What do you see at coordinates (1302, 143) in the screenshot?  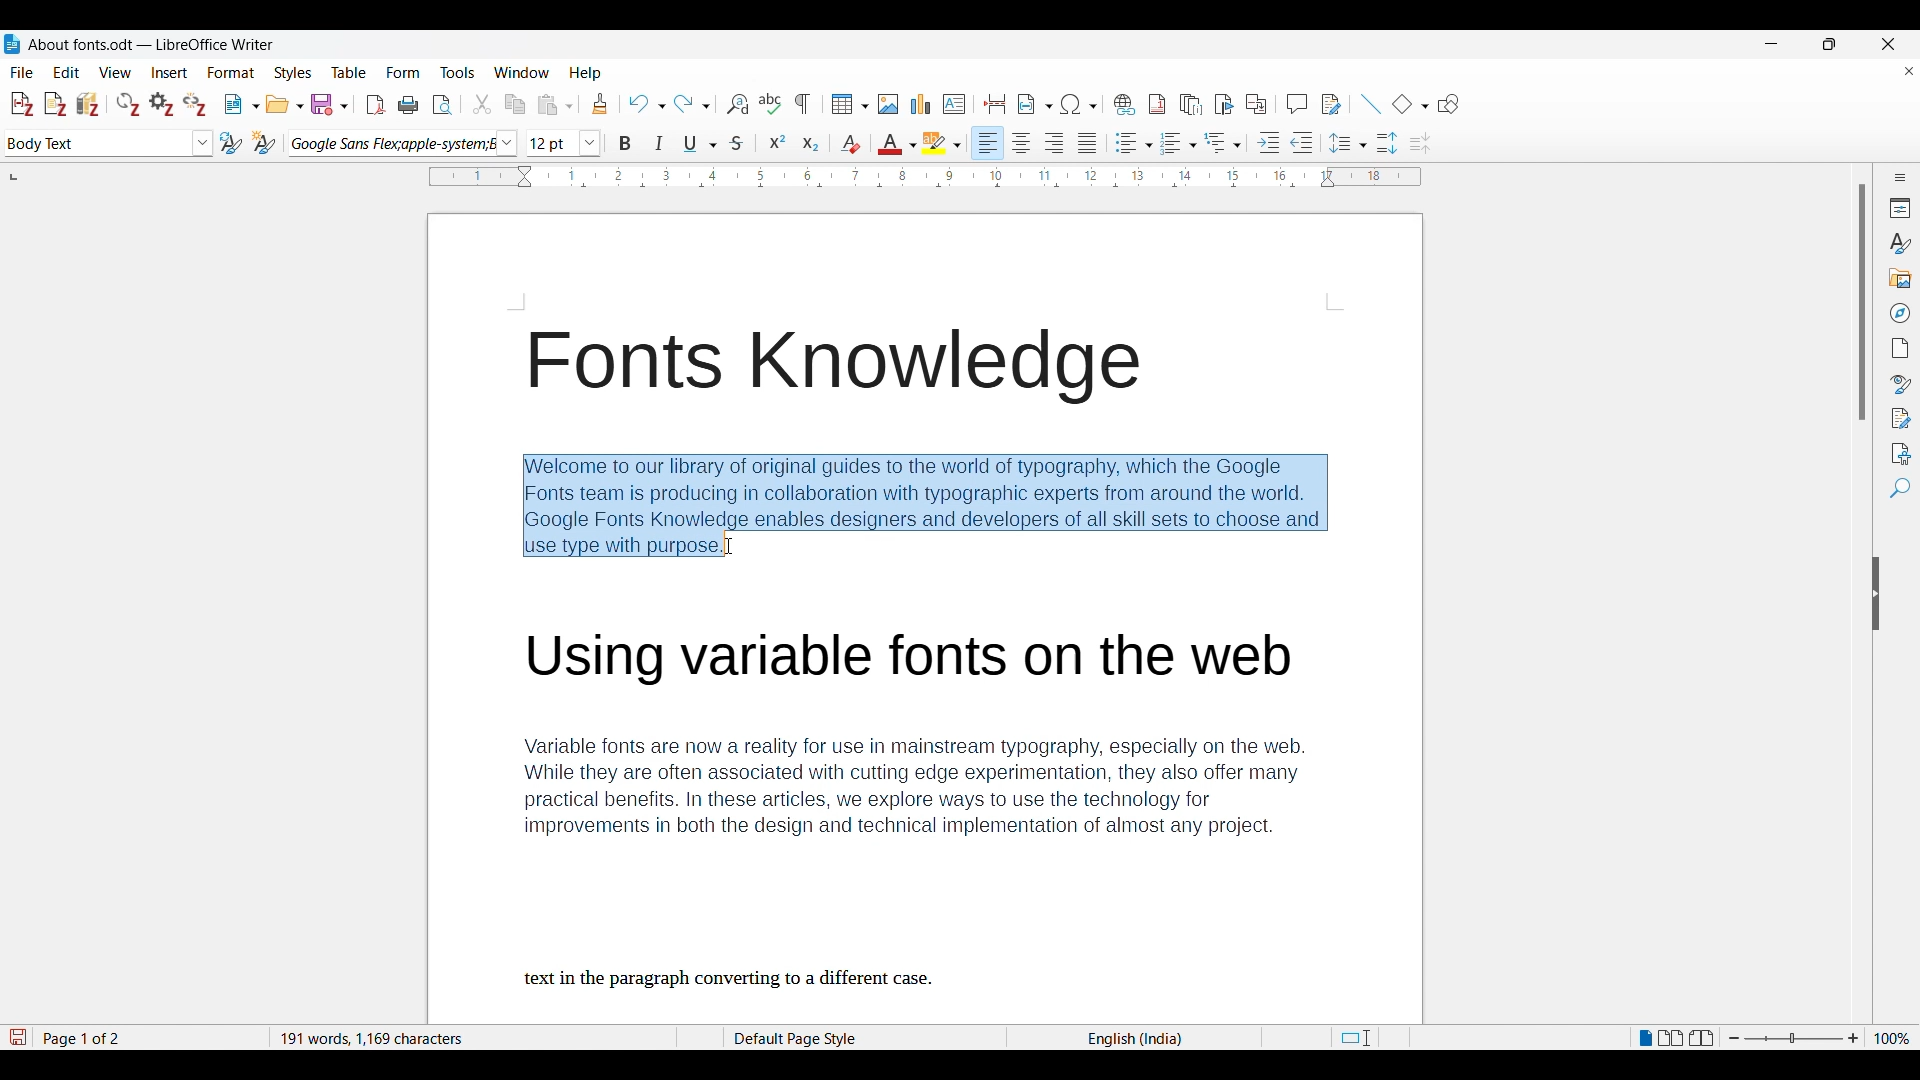 I see `Decrease indent` at bounding box center [1302, 143].